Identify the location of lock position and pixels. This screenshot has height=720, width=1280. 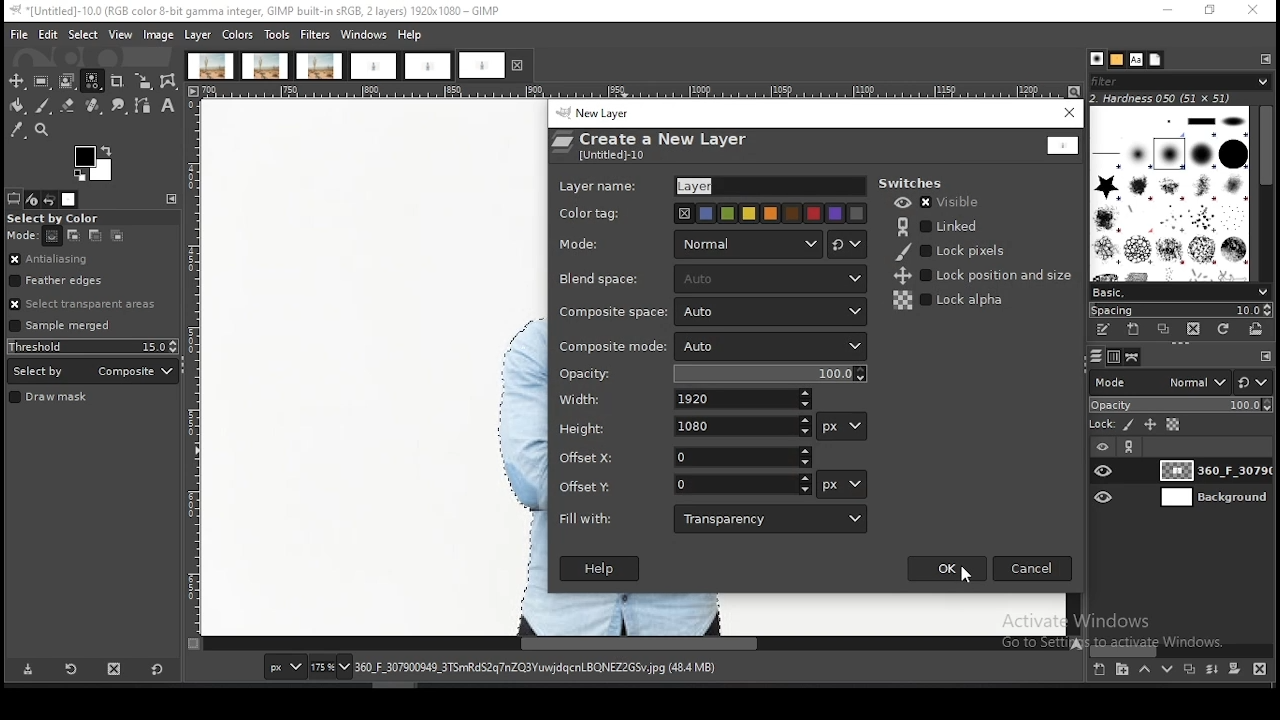
(981, 276).